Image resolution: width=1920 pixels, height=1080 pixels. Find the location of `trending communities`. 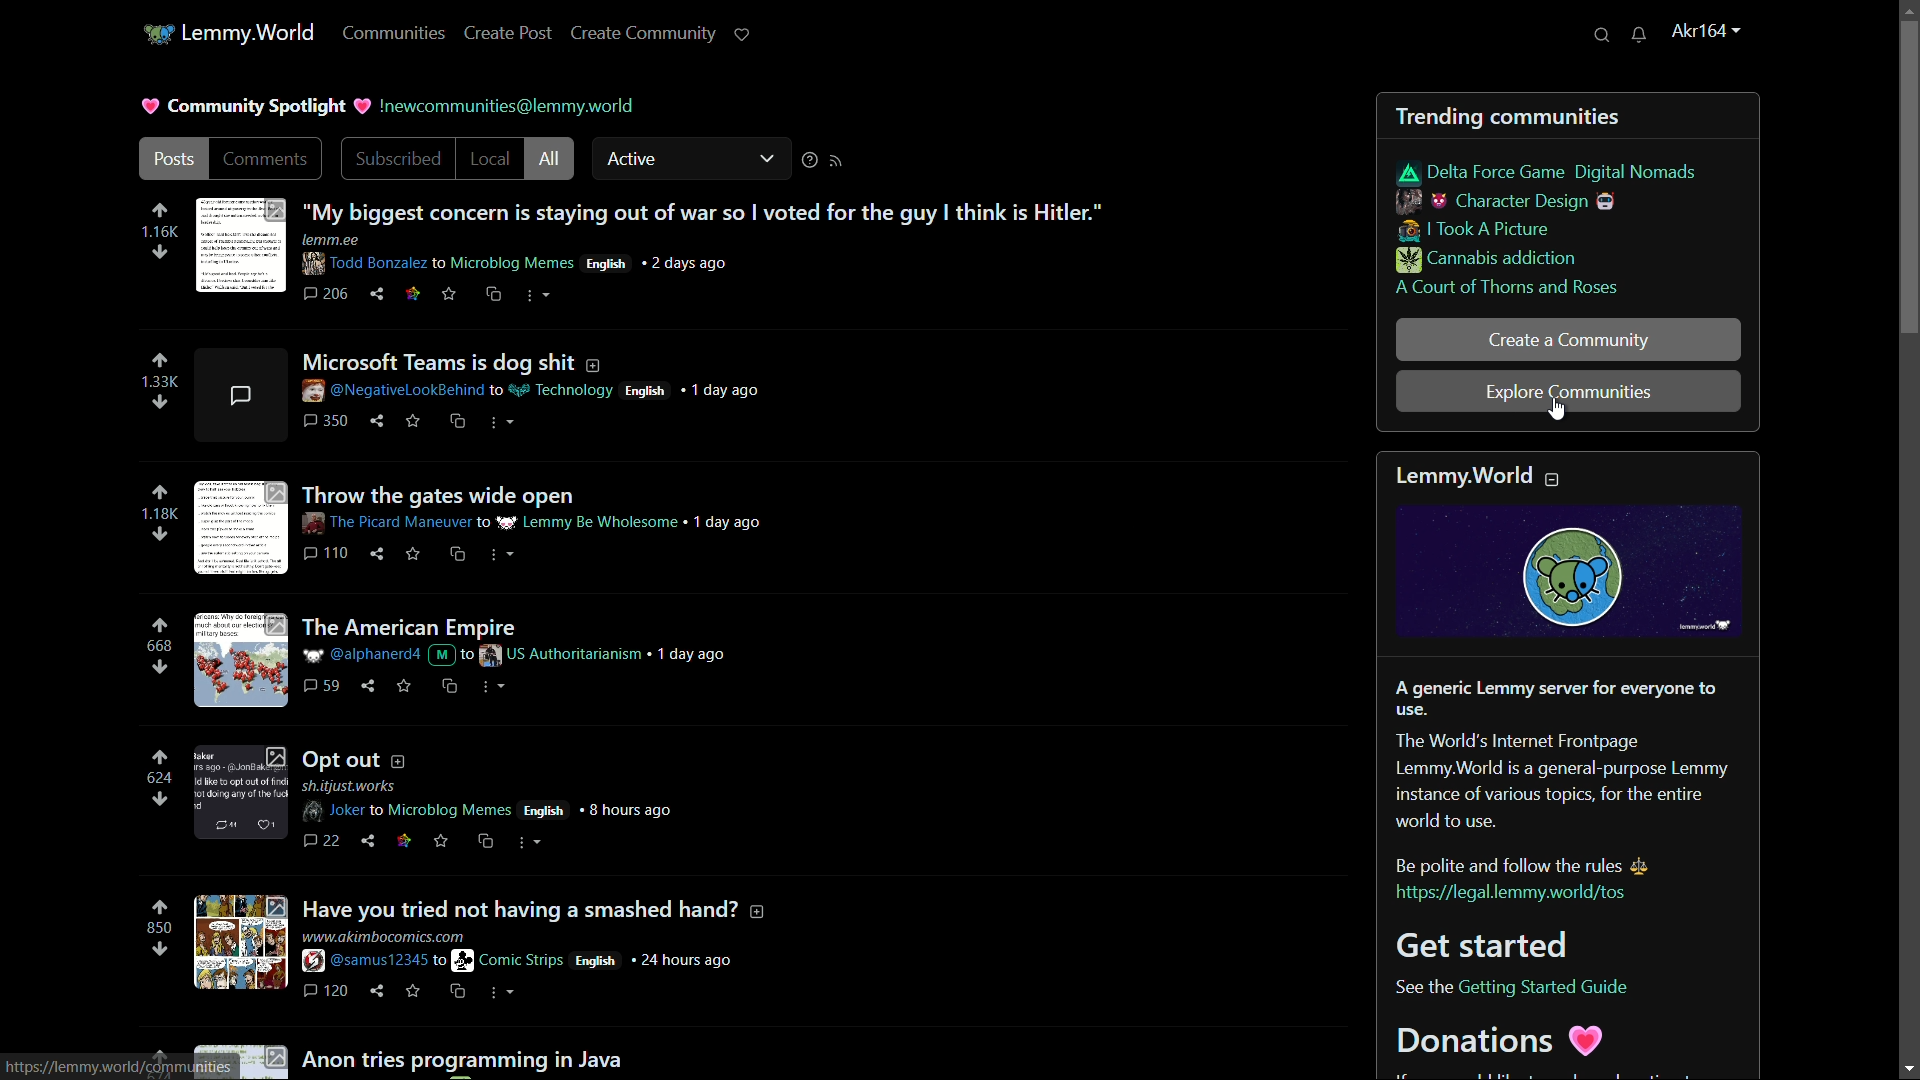

trending communities is located at coordinates (1513, 116).